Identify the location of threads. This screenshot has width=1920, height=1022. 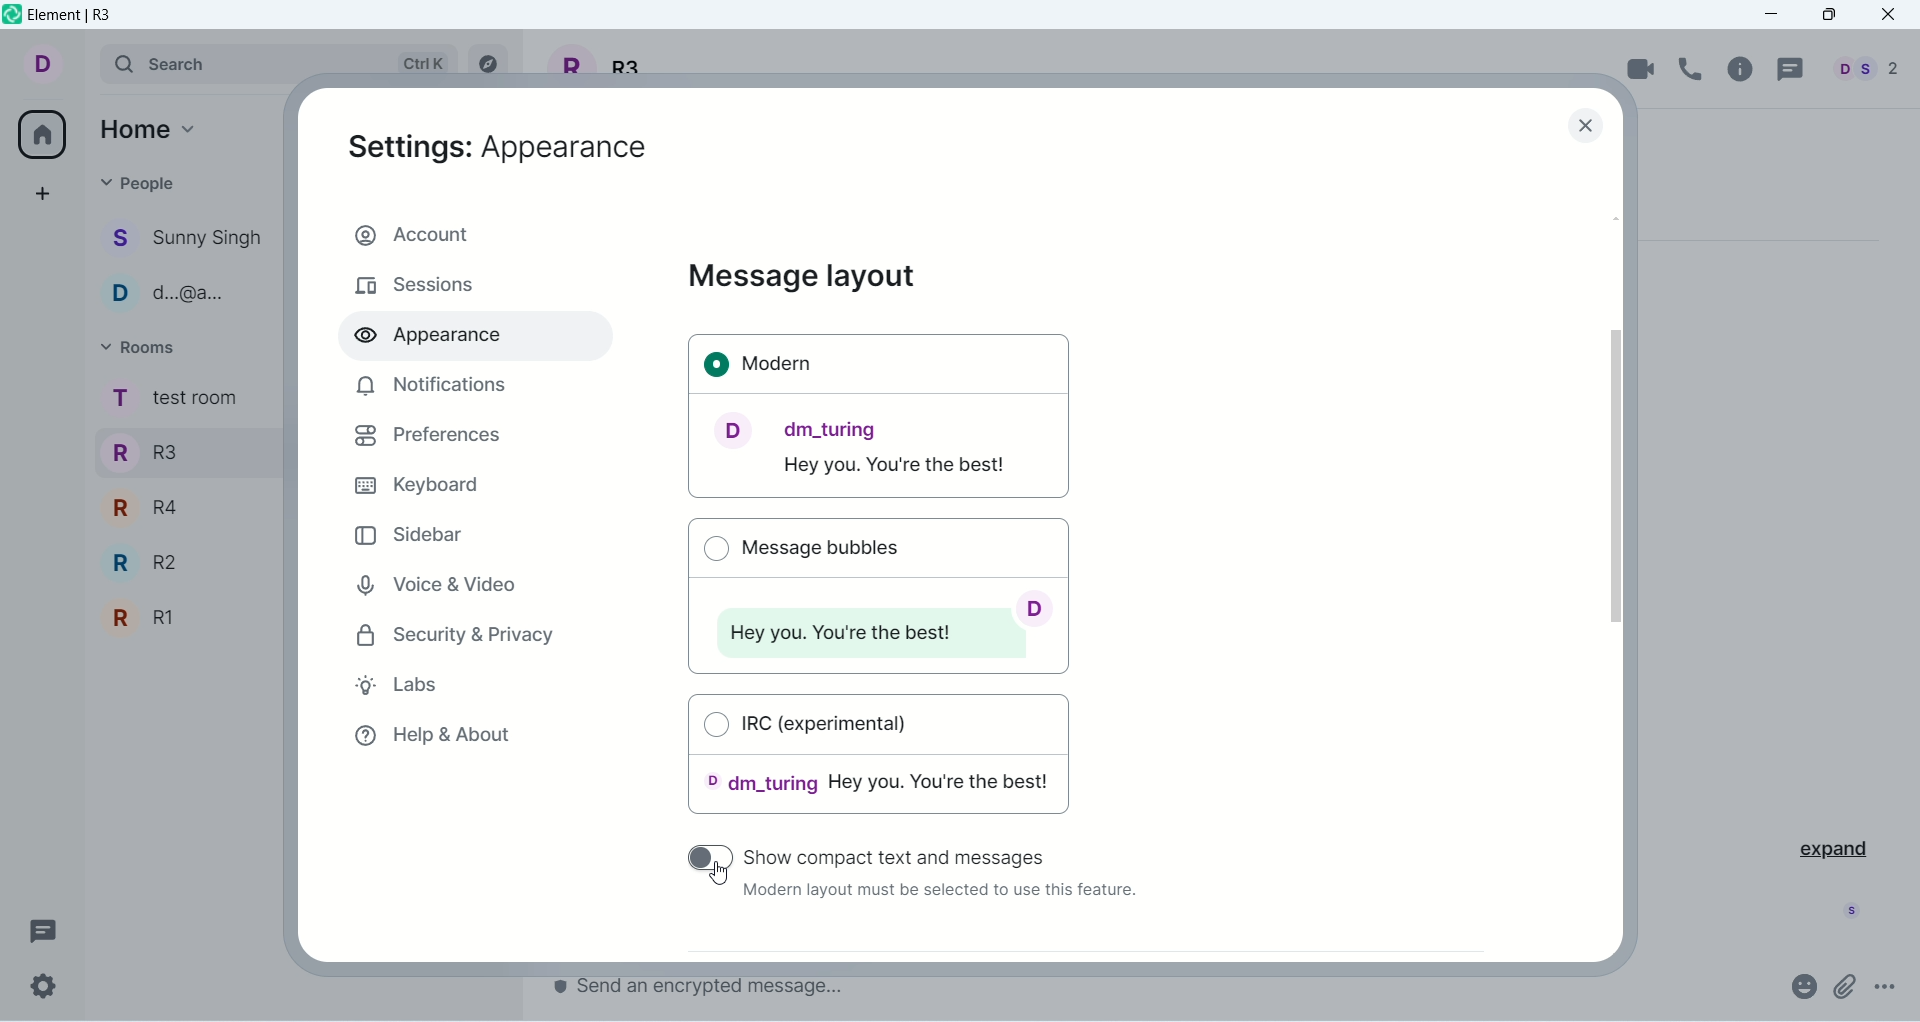
(43, 927).